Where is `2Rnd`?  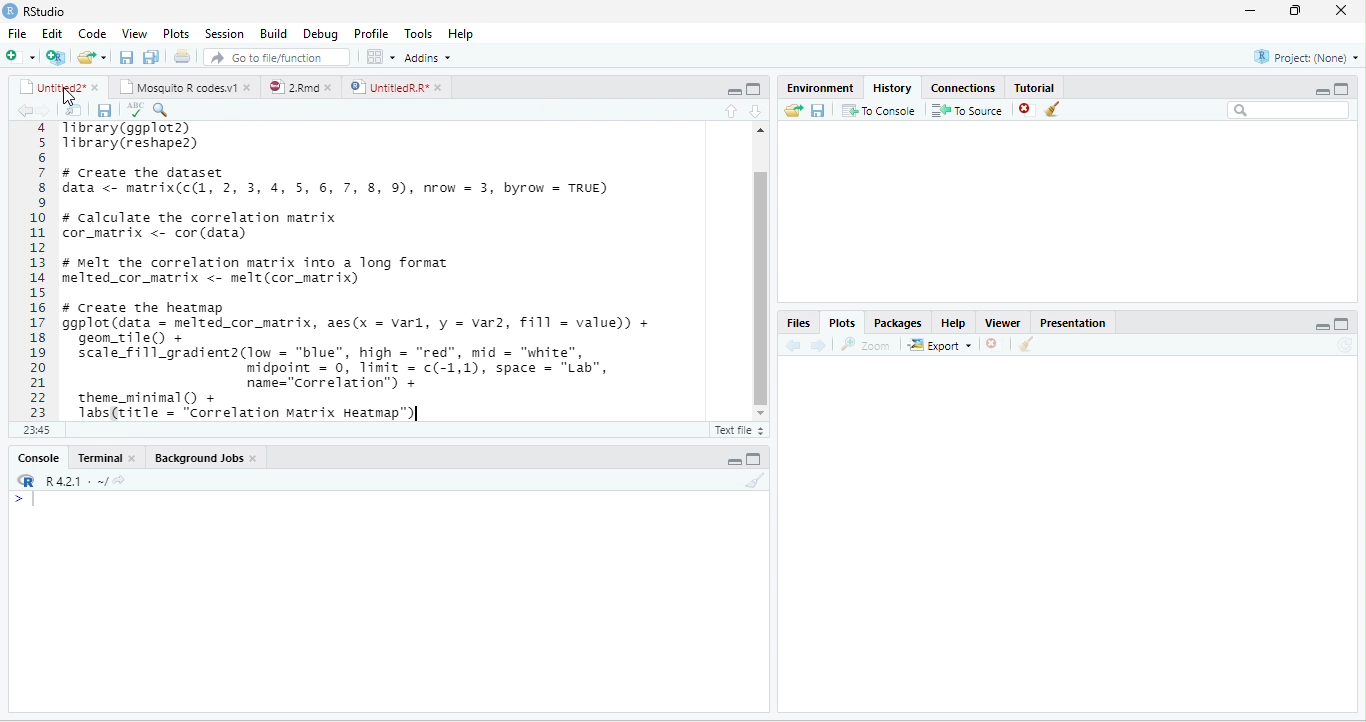 2Rnd is located at coordinates (295, 86).